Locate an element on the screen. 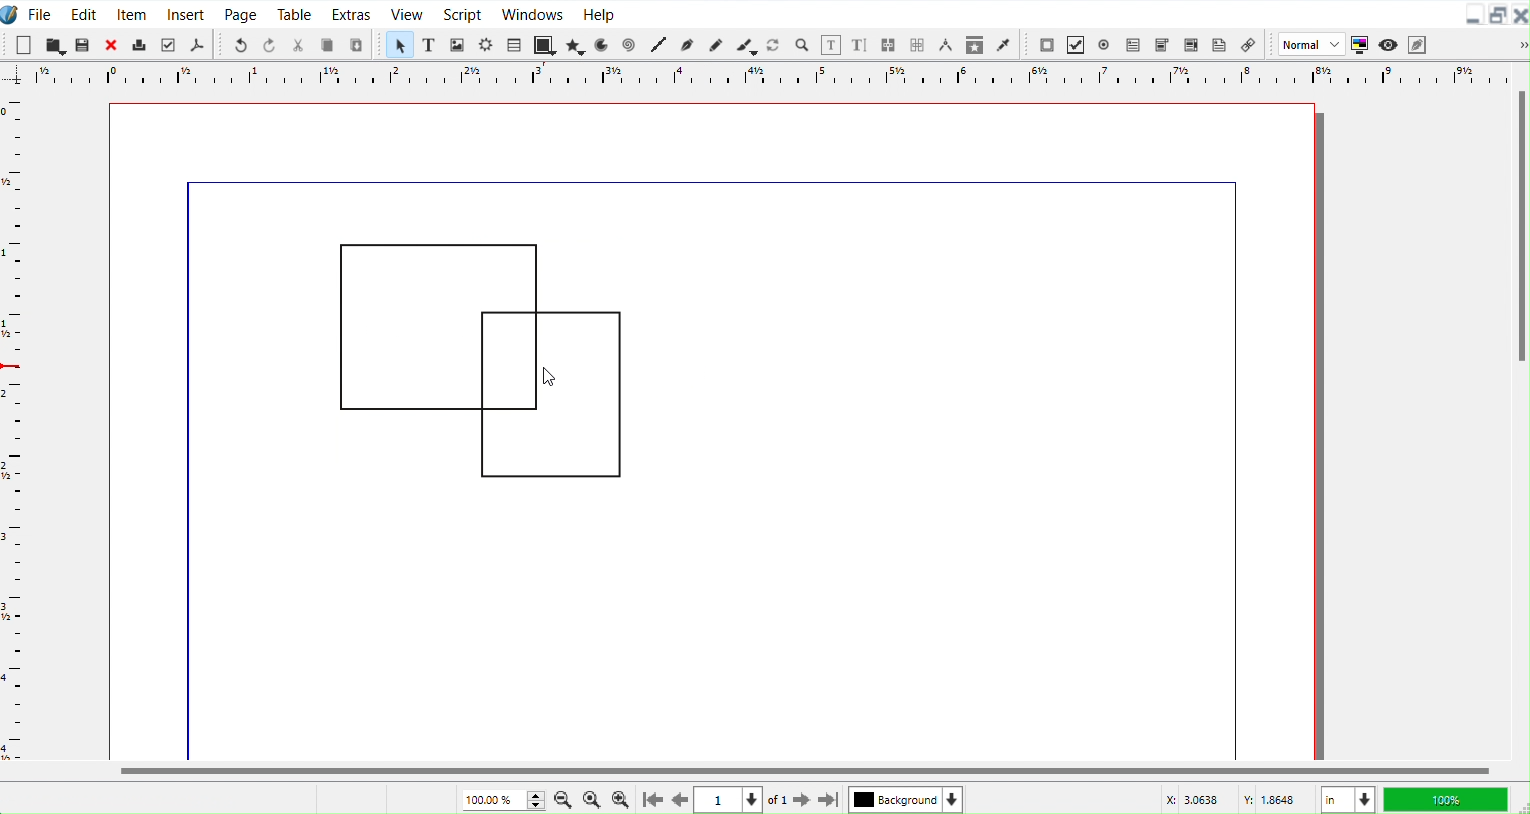 The image size is (1530, 814). Print is located at coordinates (138, 45).